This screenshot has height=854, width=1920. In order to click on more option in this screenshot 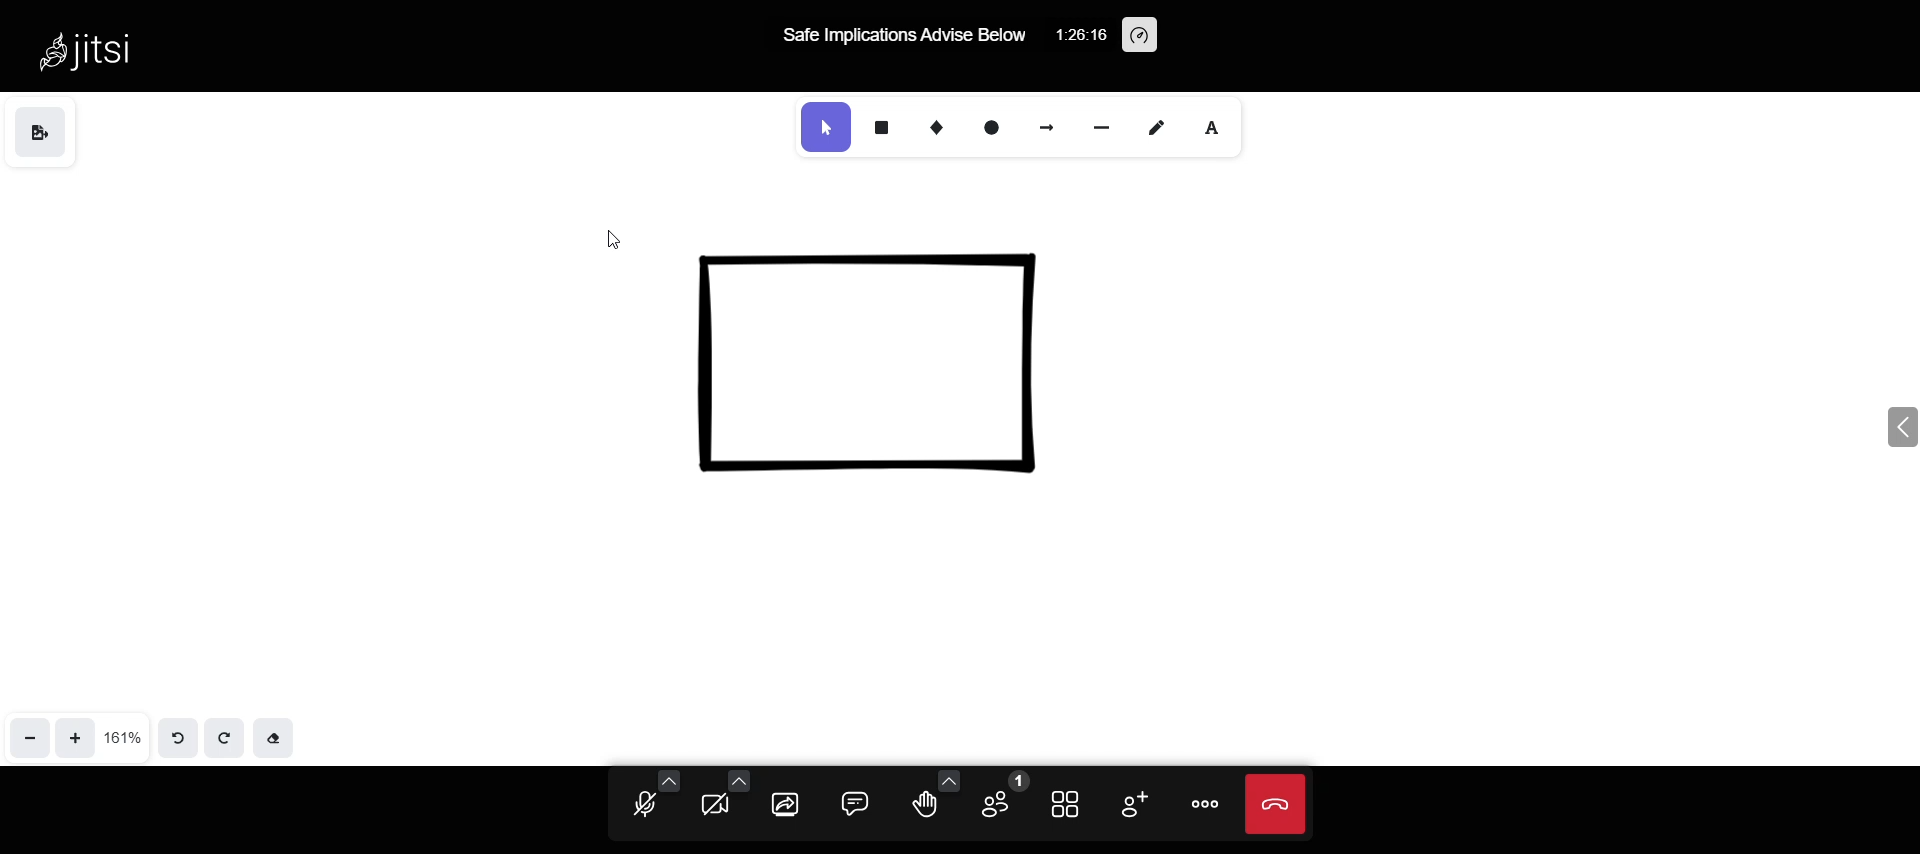, I will do `click(1204, 800)`.